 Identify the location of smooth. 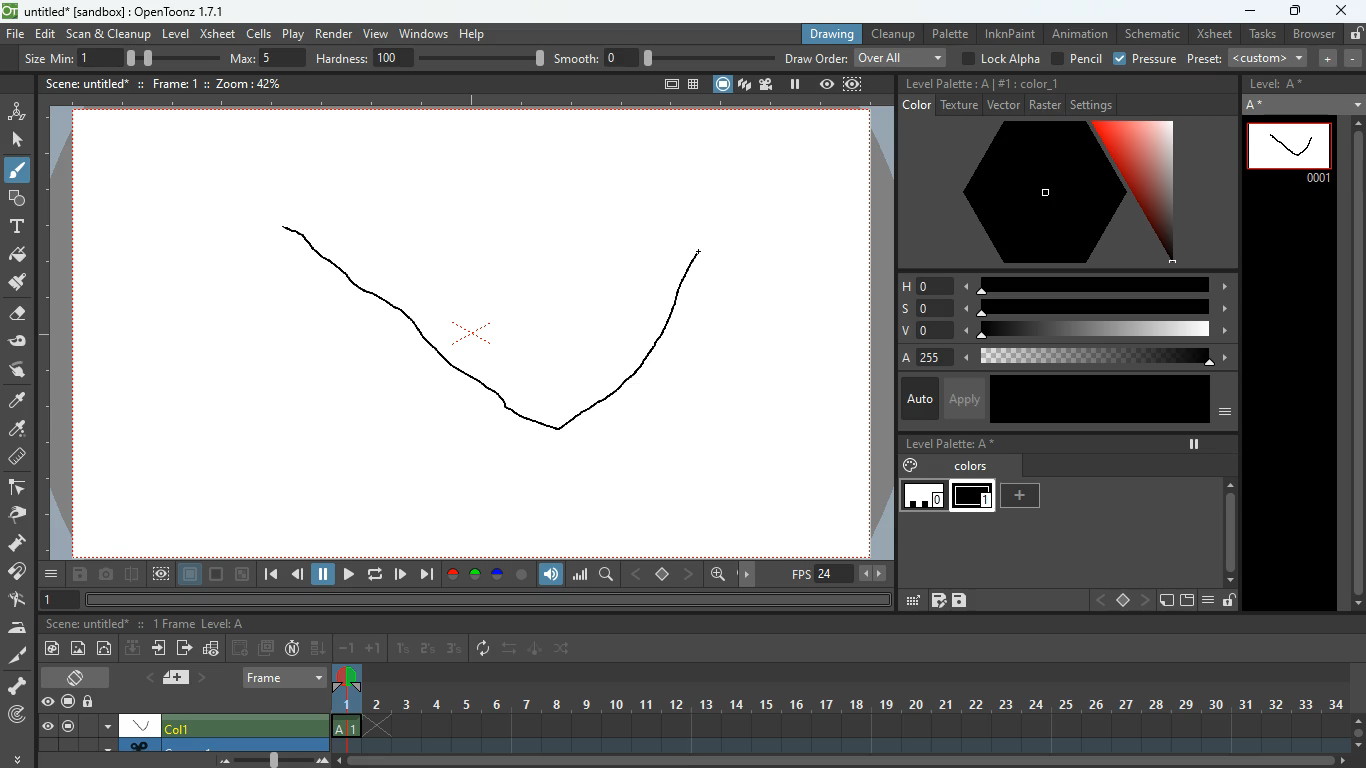
(665, 57).